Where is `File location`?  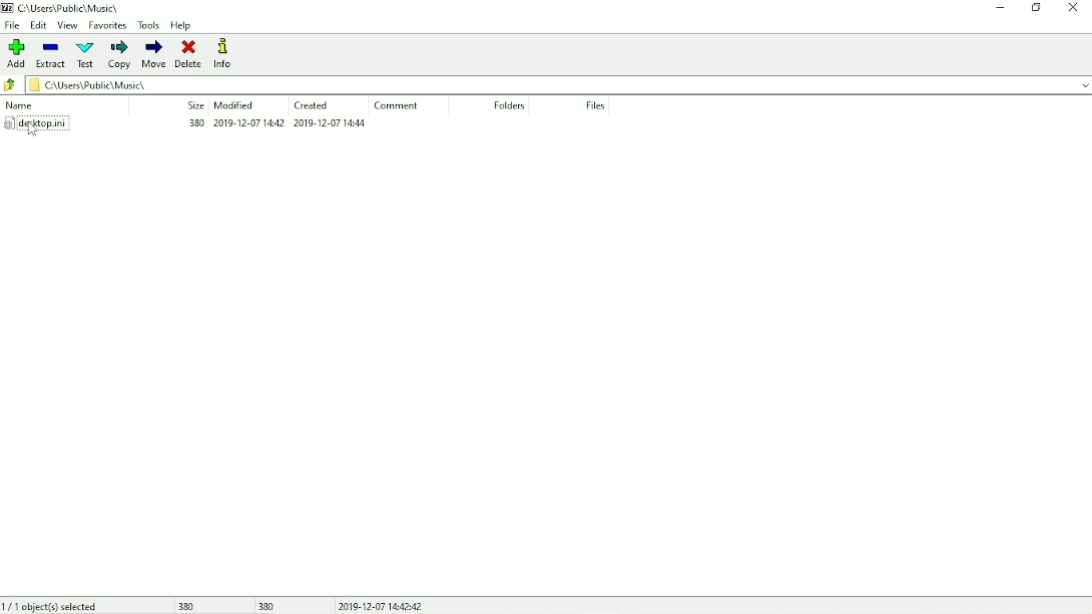 File location is located at coordinates (70, 8).